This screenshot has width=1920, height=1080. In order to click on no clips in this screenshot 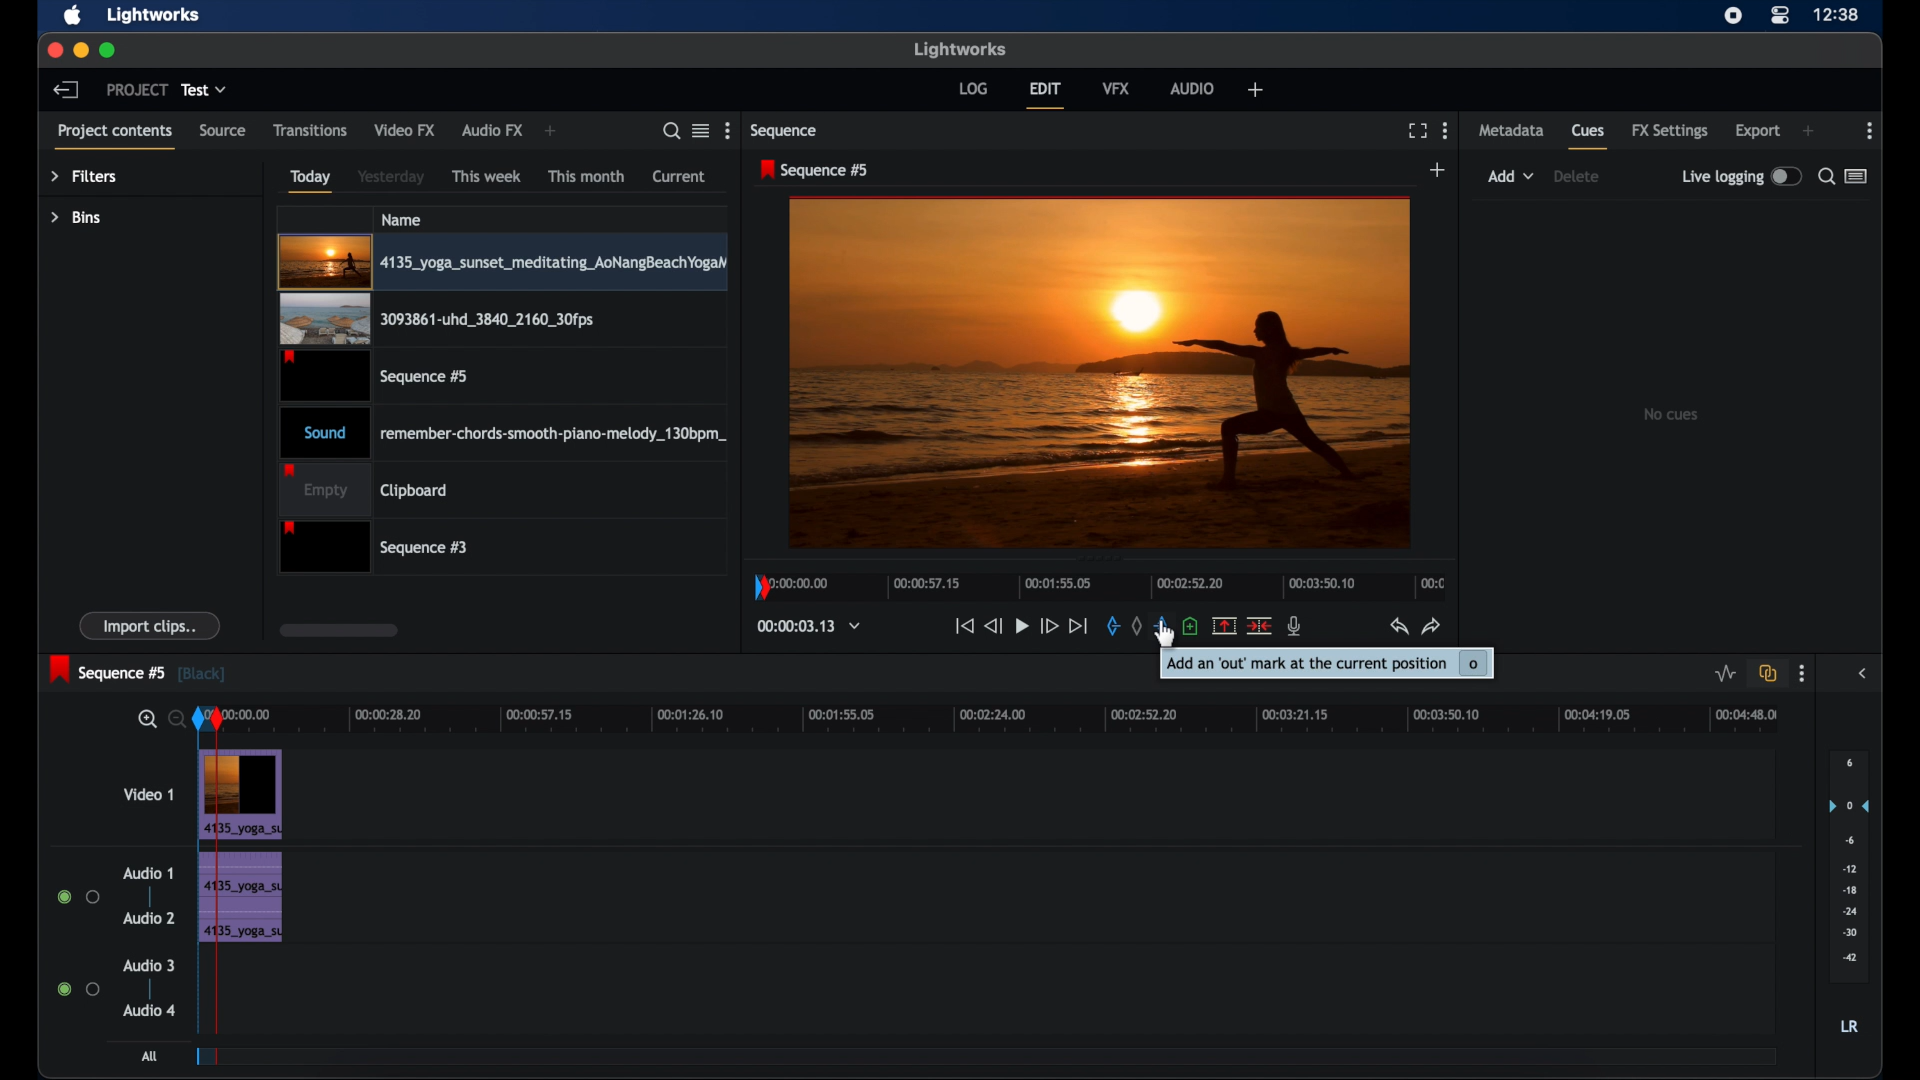, I will do `click(1672, 413)`.